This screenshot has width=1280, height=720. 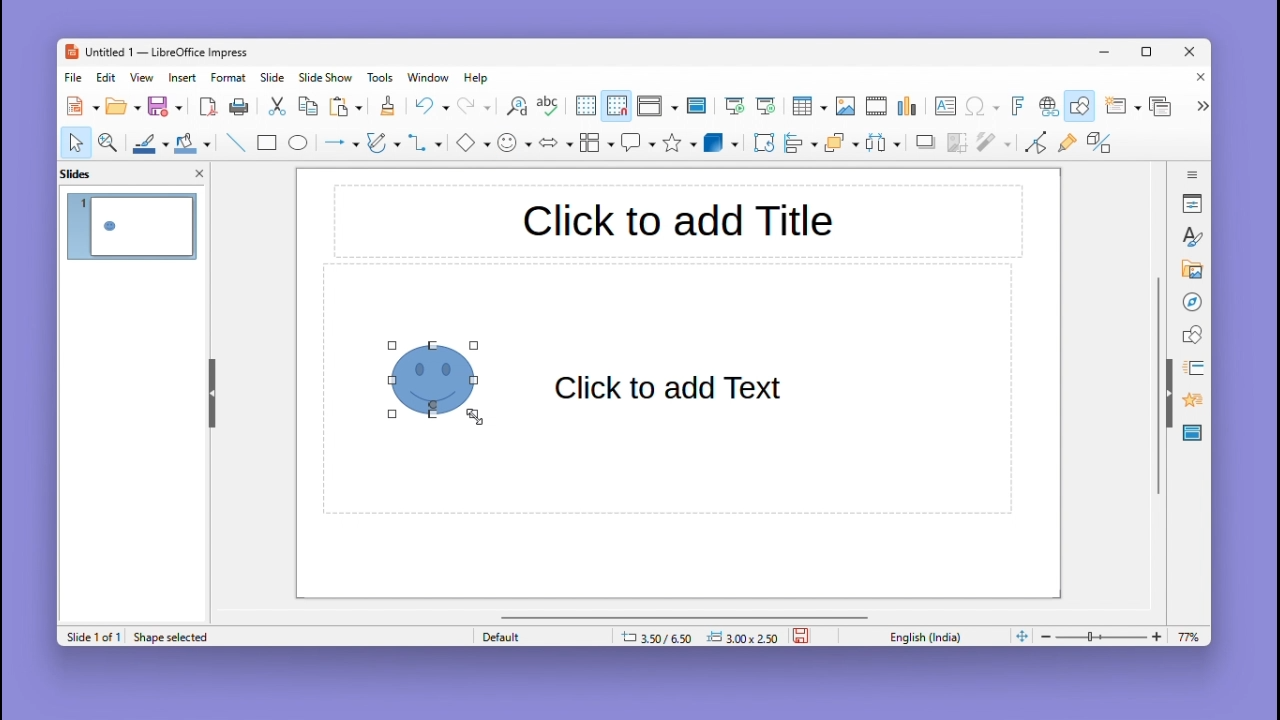 I want to click on Help, so click(x=478, y=78).